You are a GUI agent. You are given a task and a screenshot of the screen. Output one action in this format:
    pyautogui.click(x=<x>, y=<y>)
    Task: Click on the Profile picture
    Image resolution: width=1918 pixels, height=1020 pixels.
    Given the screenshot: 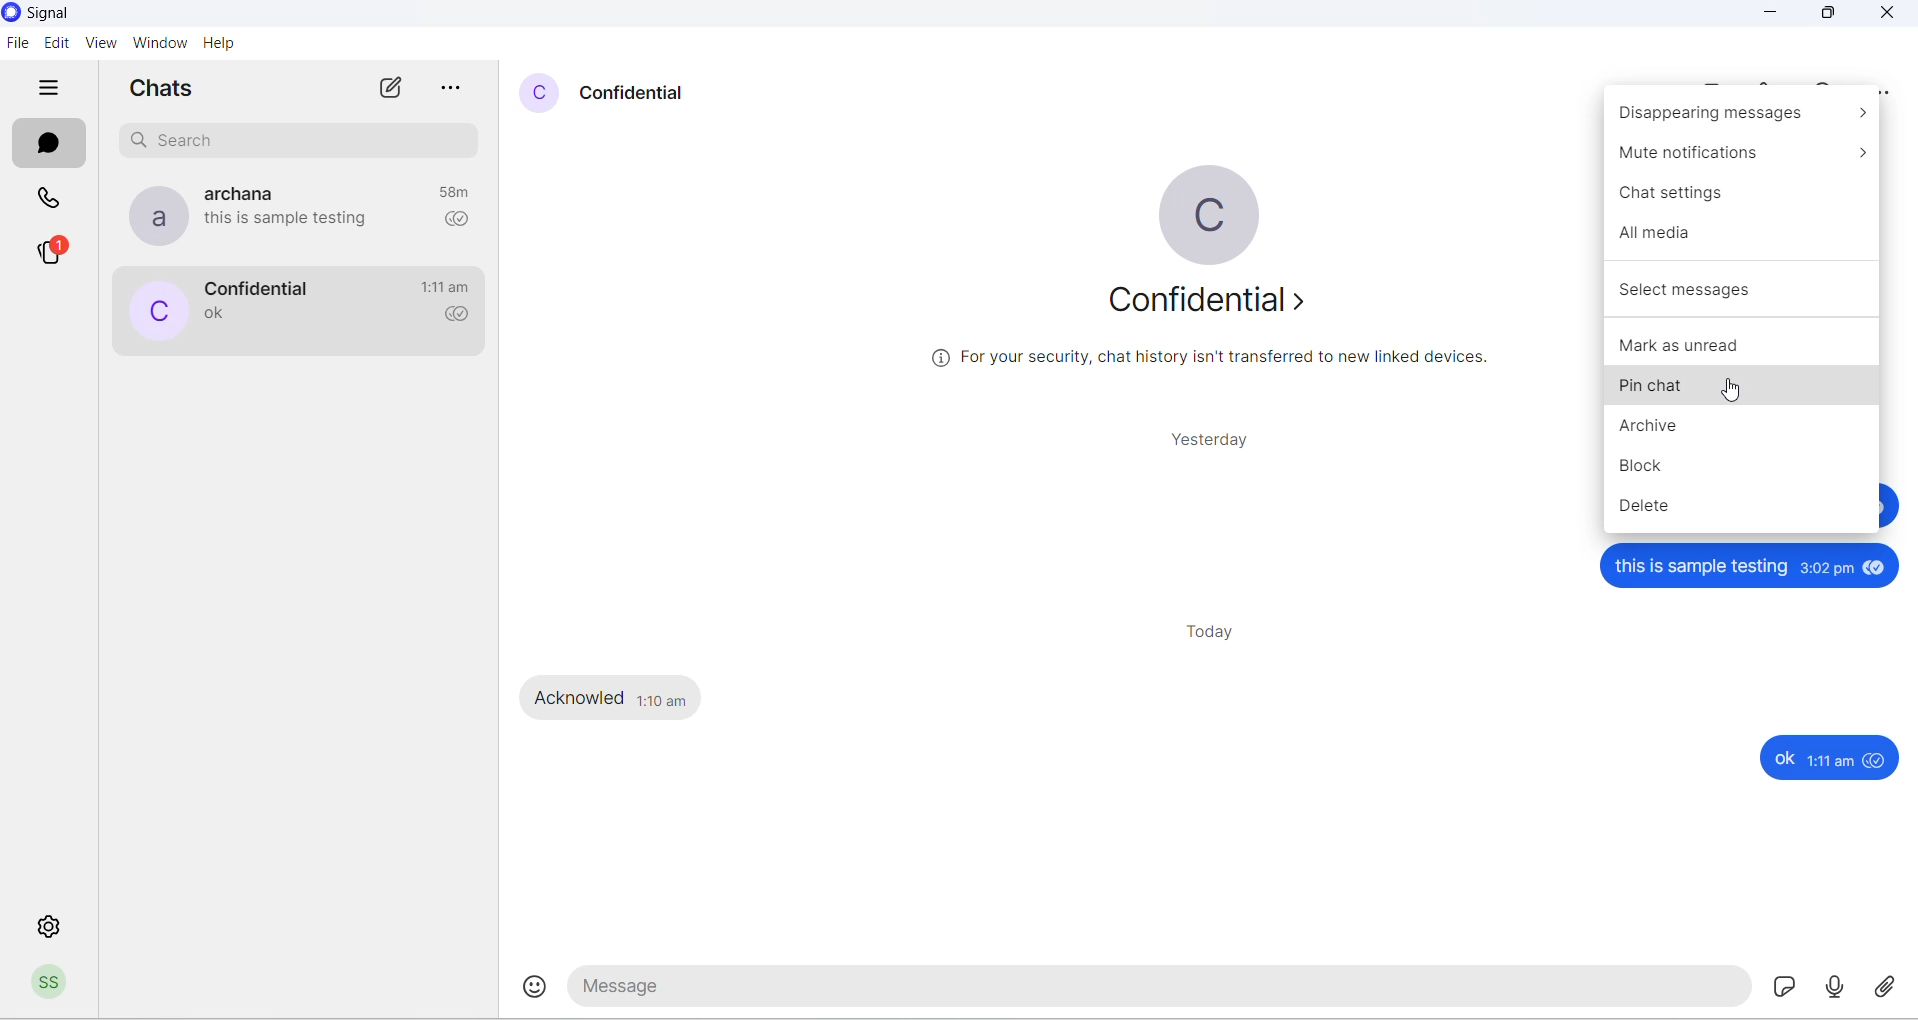 What is the action you would take?
    pyautogui.click(x=53, y=986)
    